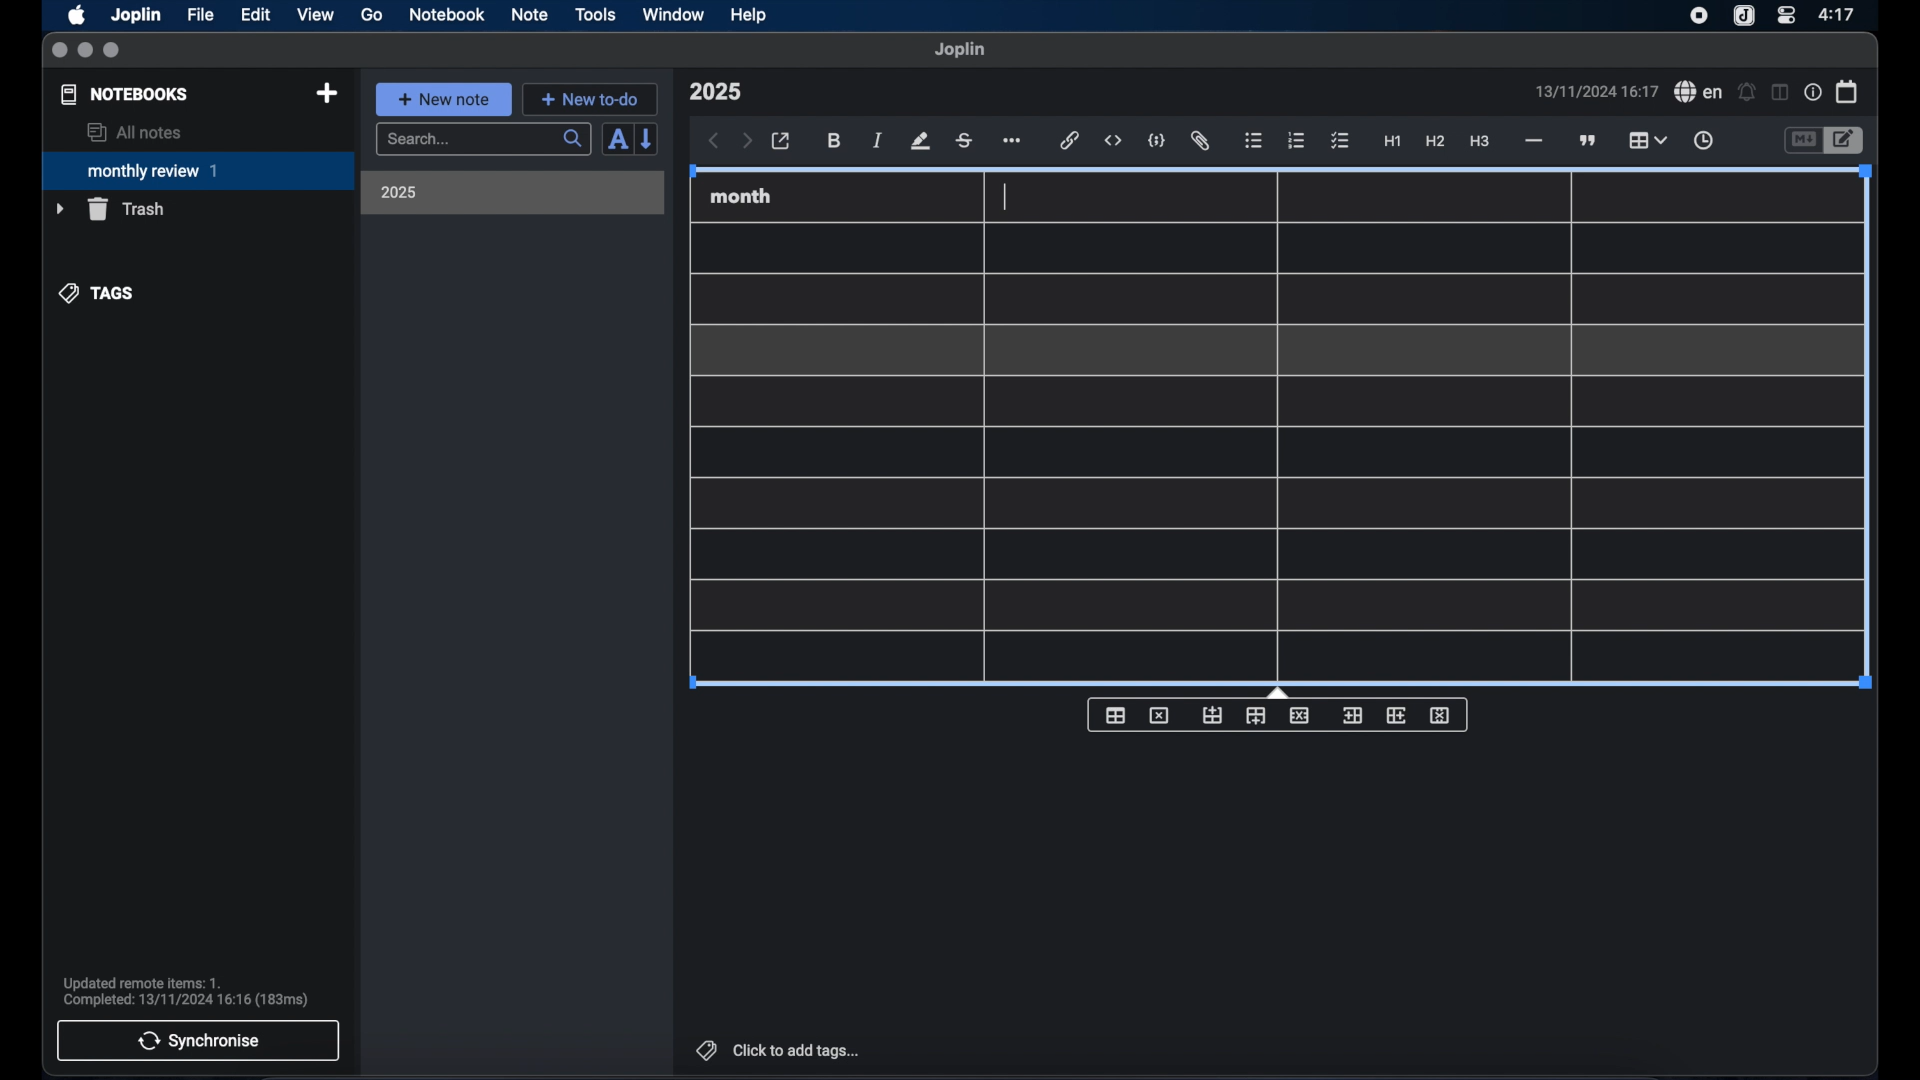  Describe the element at coordinates (747, 142) in the screenshot. I see `forward` at that location.